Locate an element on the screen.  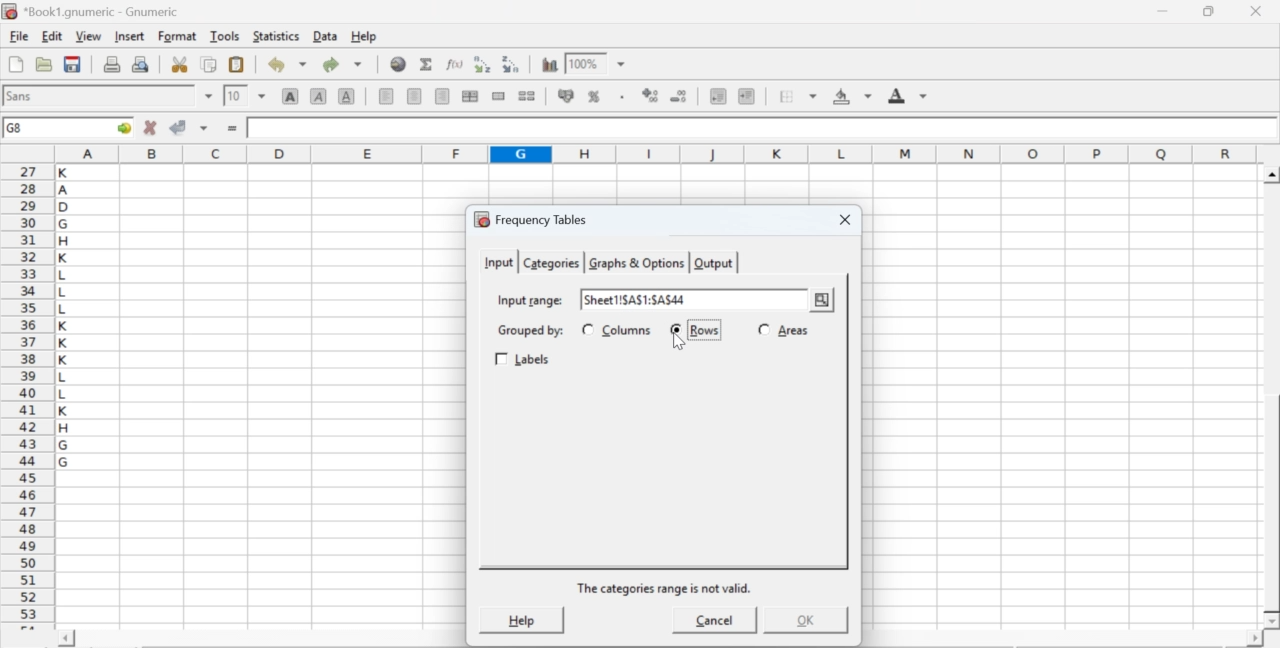
tools is located at coordinates (226, 35).